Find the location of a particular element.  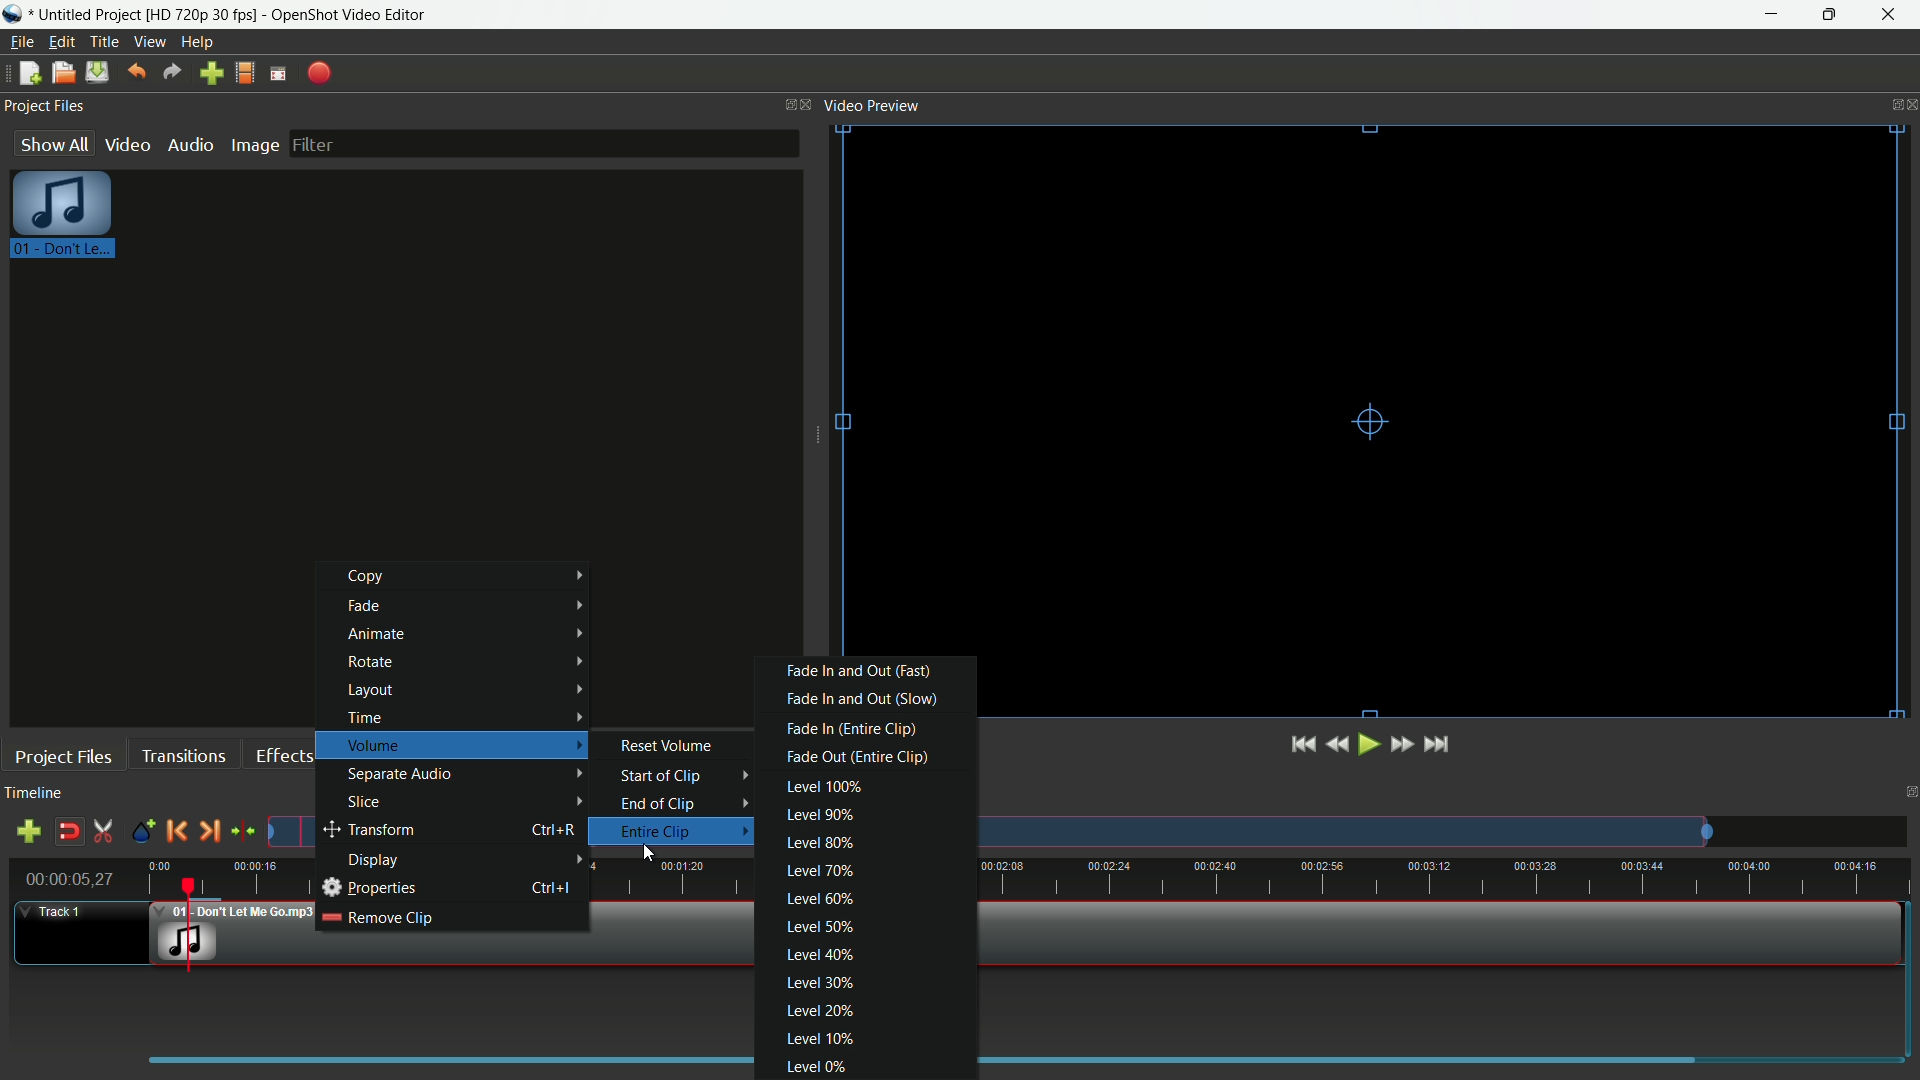

volume is located at coordinates (464, 745).